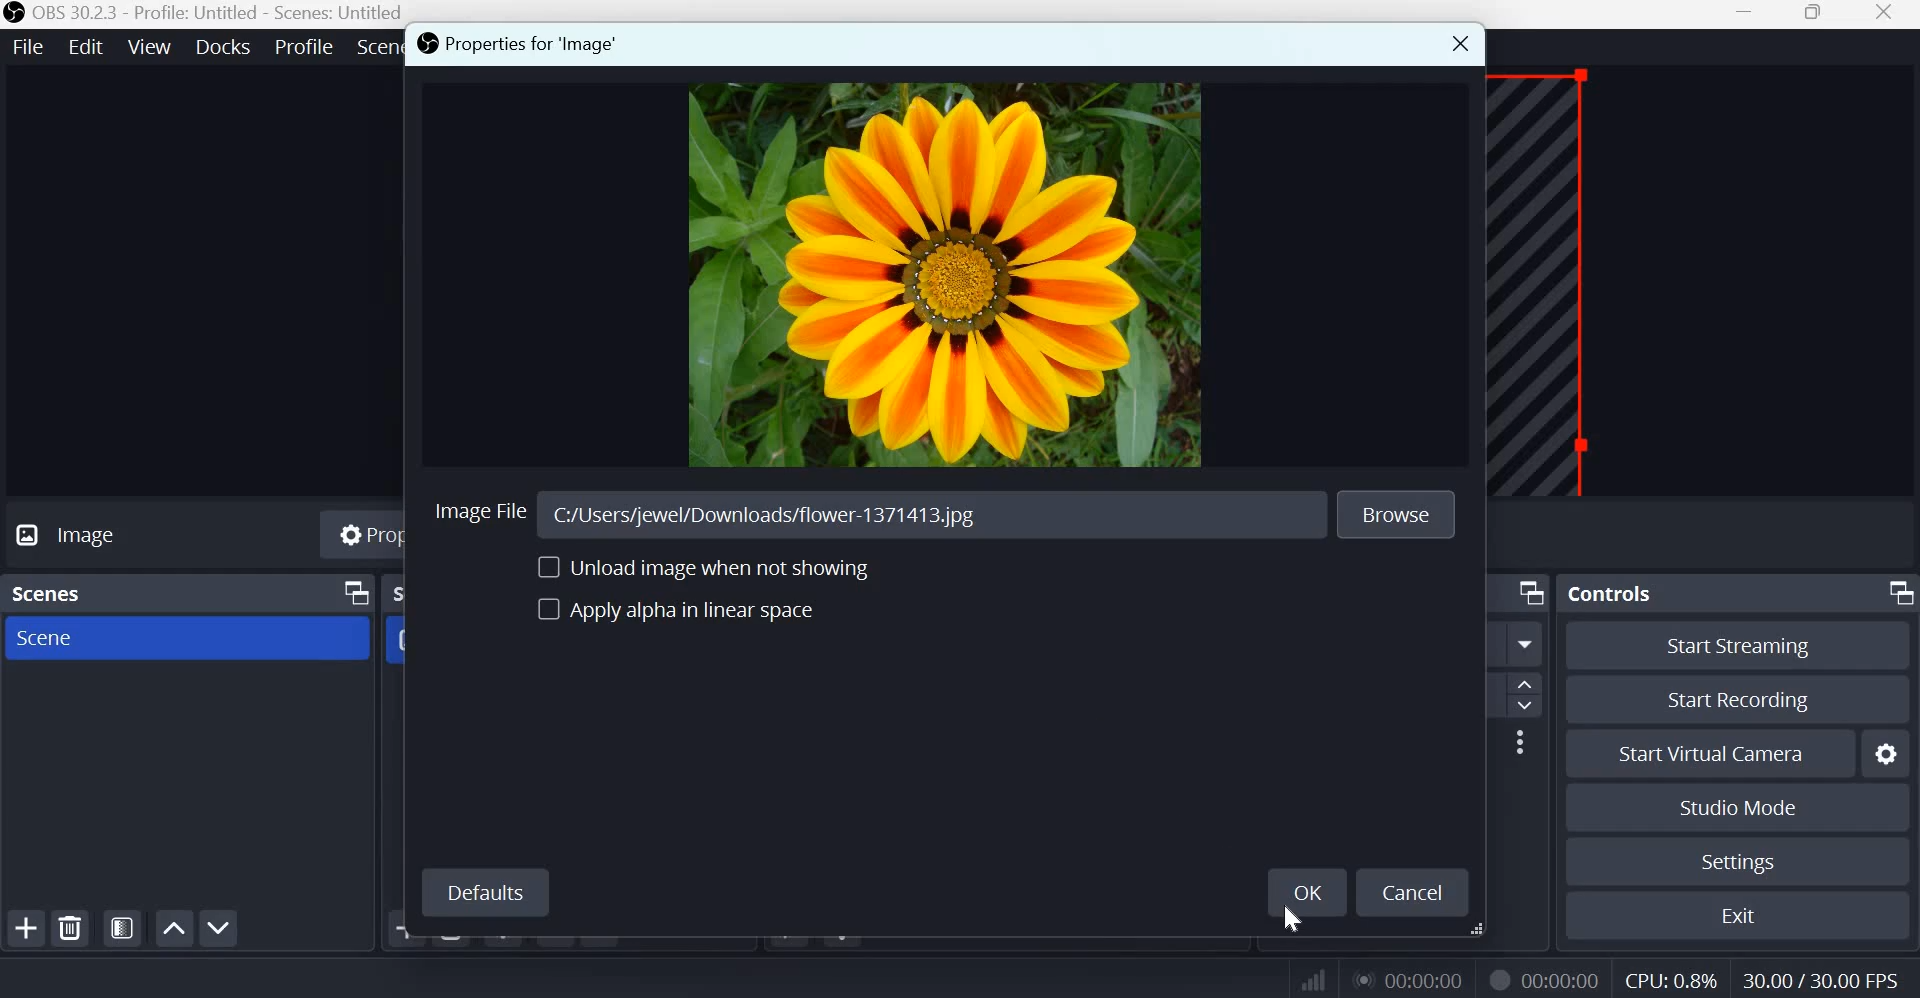  What do you see at coordinates (528, 46) in the screenshot?
I see `Properties for 'Image'` at bounding box center [528, 46].